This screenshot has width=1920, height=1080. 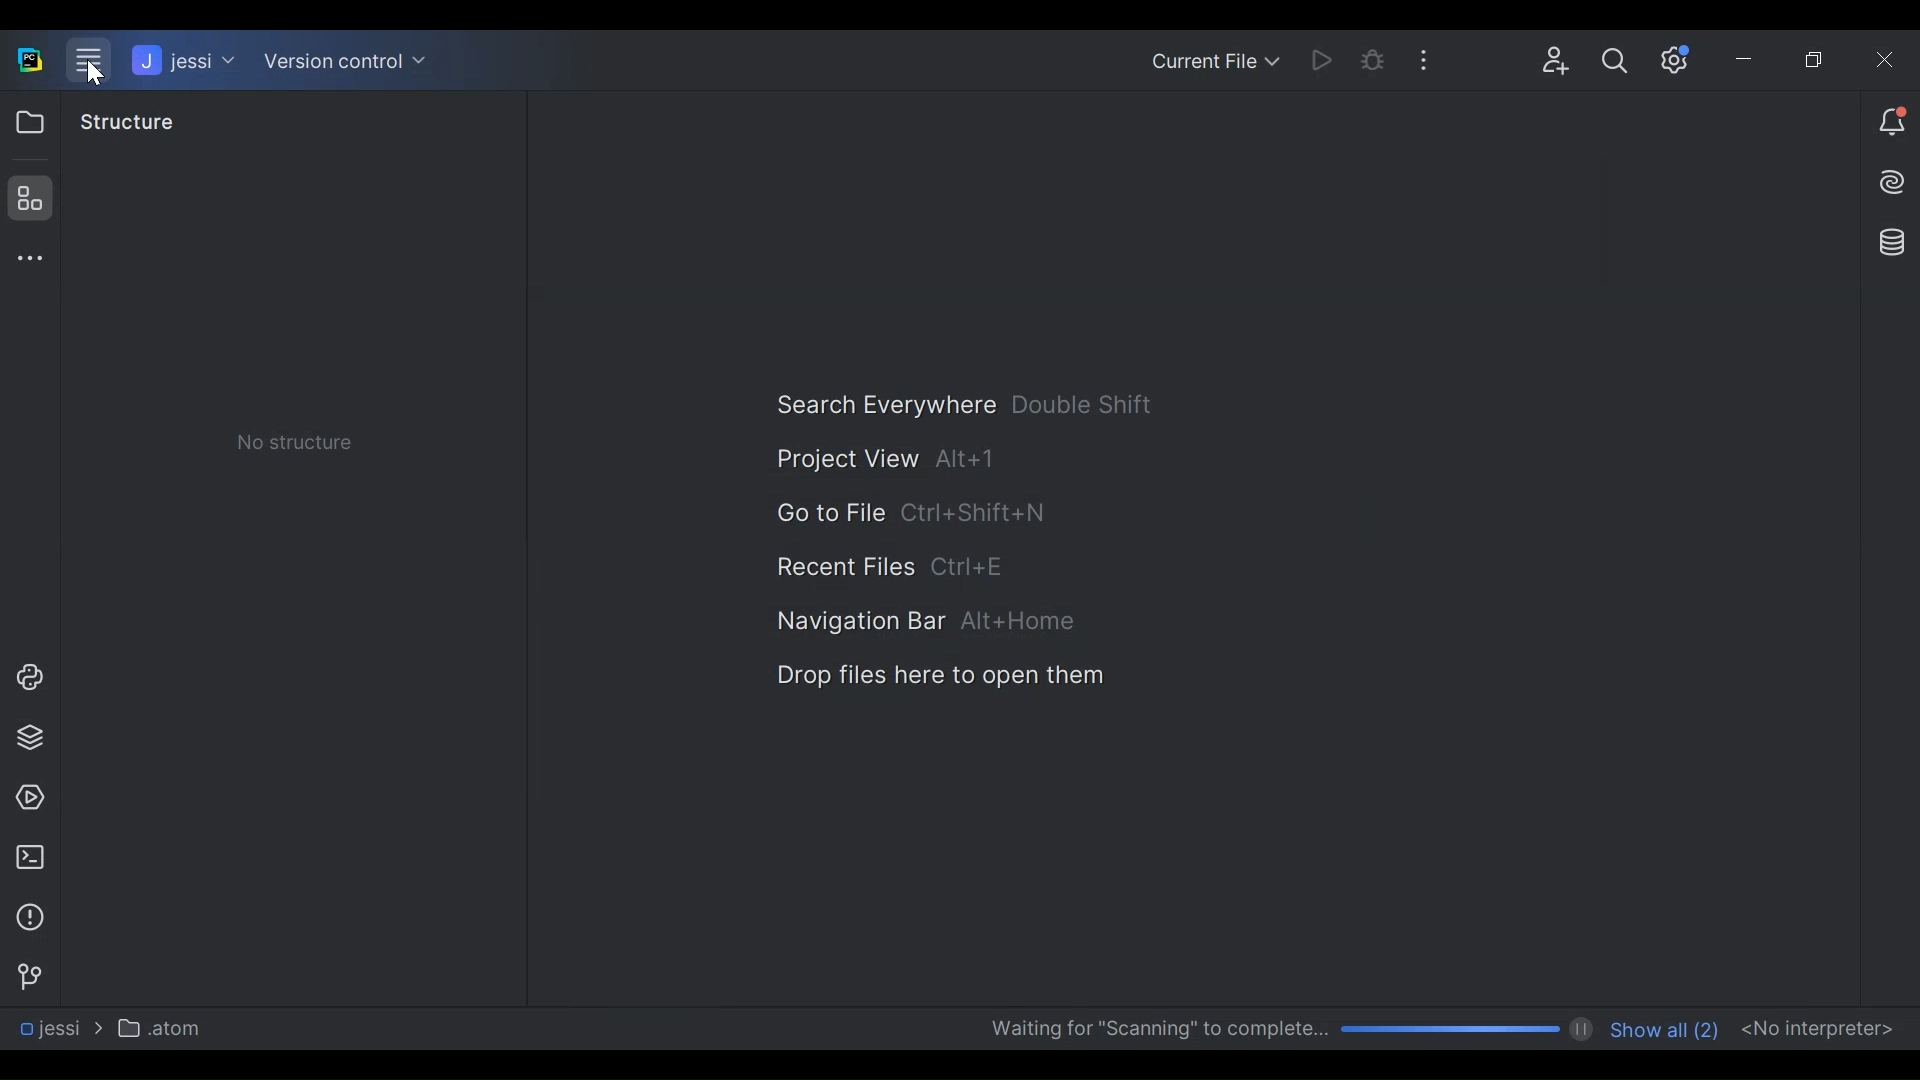 I want to click on No Structure, so click(x=295, y=441).